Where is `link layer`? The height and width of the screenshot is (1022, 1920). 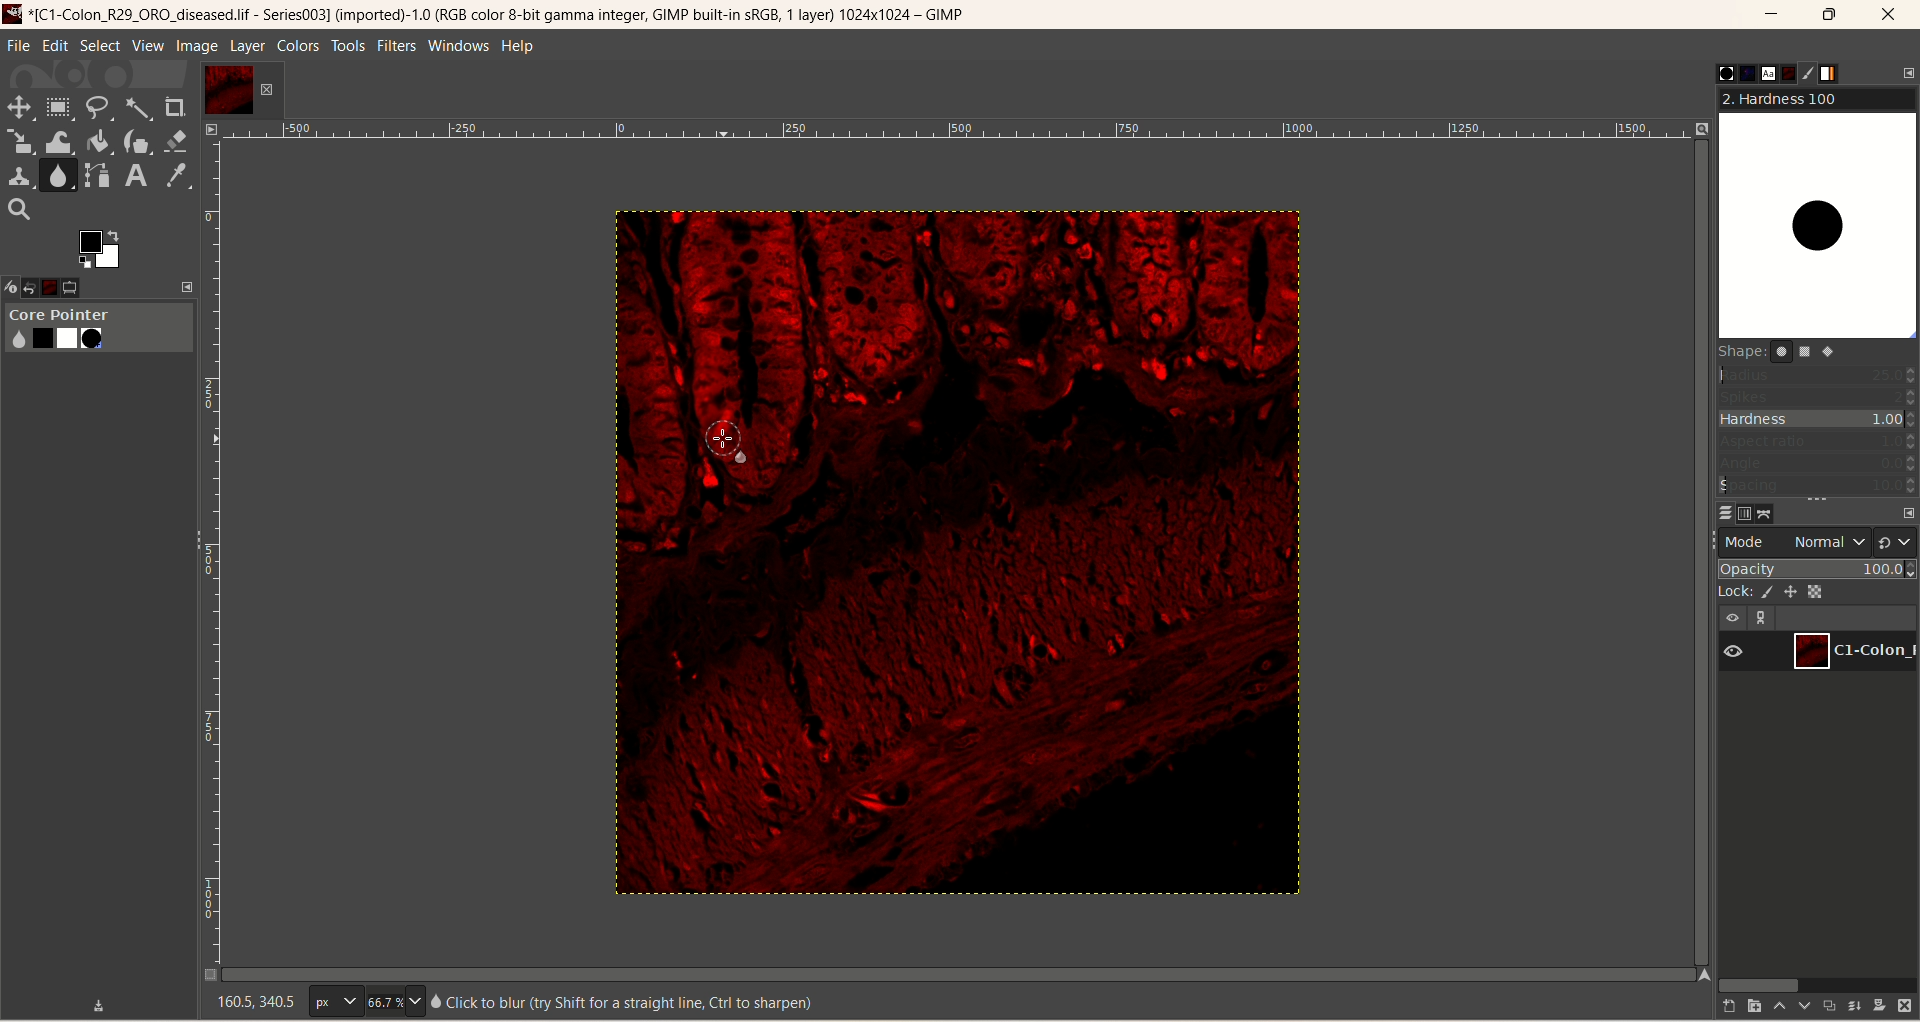
link layer is located at coordinates (1764, 618).